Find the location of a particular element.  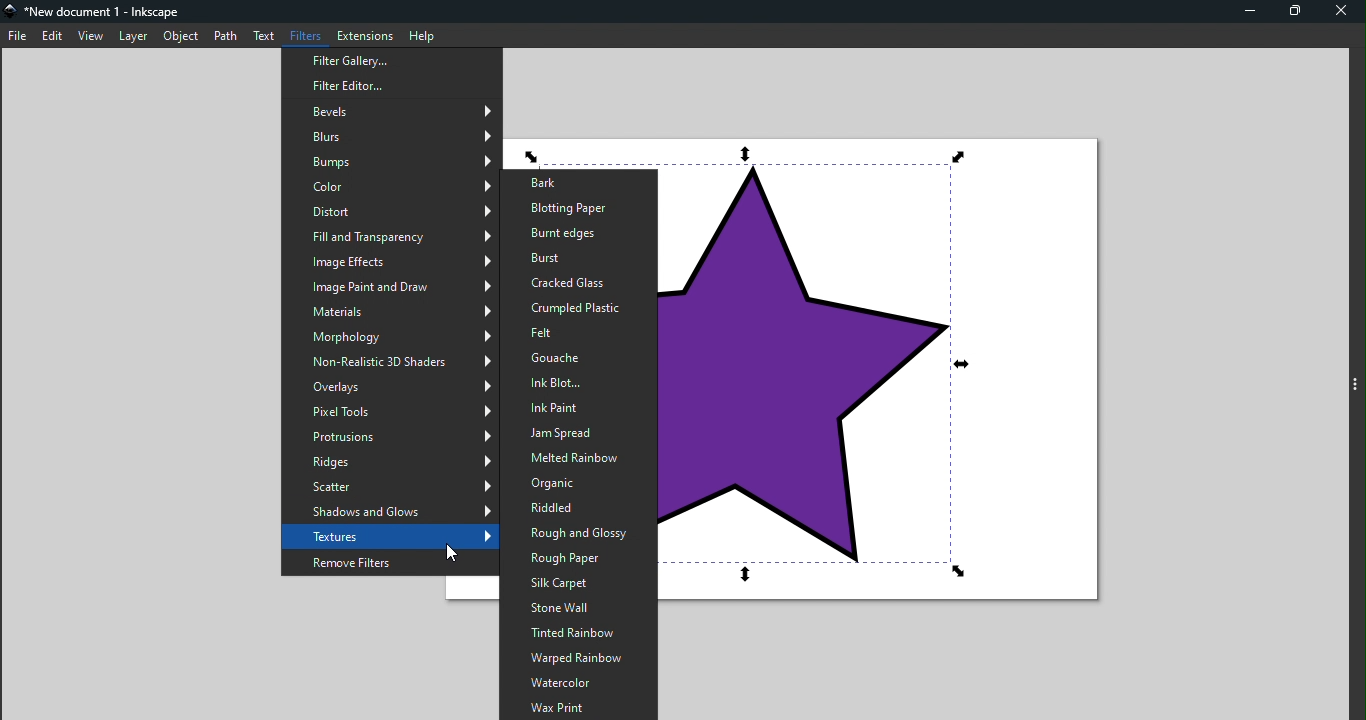

Edit is located at coordinates (53, 35).